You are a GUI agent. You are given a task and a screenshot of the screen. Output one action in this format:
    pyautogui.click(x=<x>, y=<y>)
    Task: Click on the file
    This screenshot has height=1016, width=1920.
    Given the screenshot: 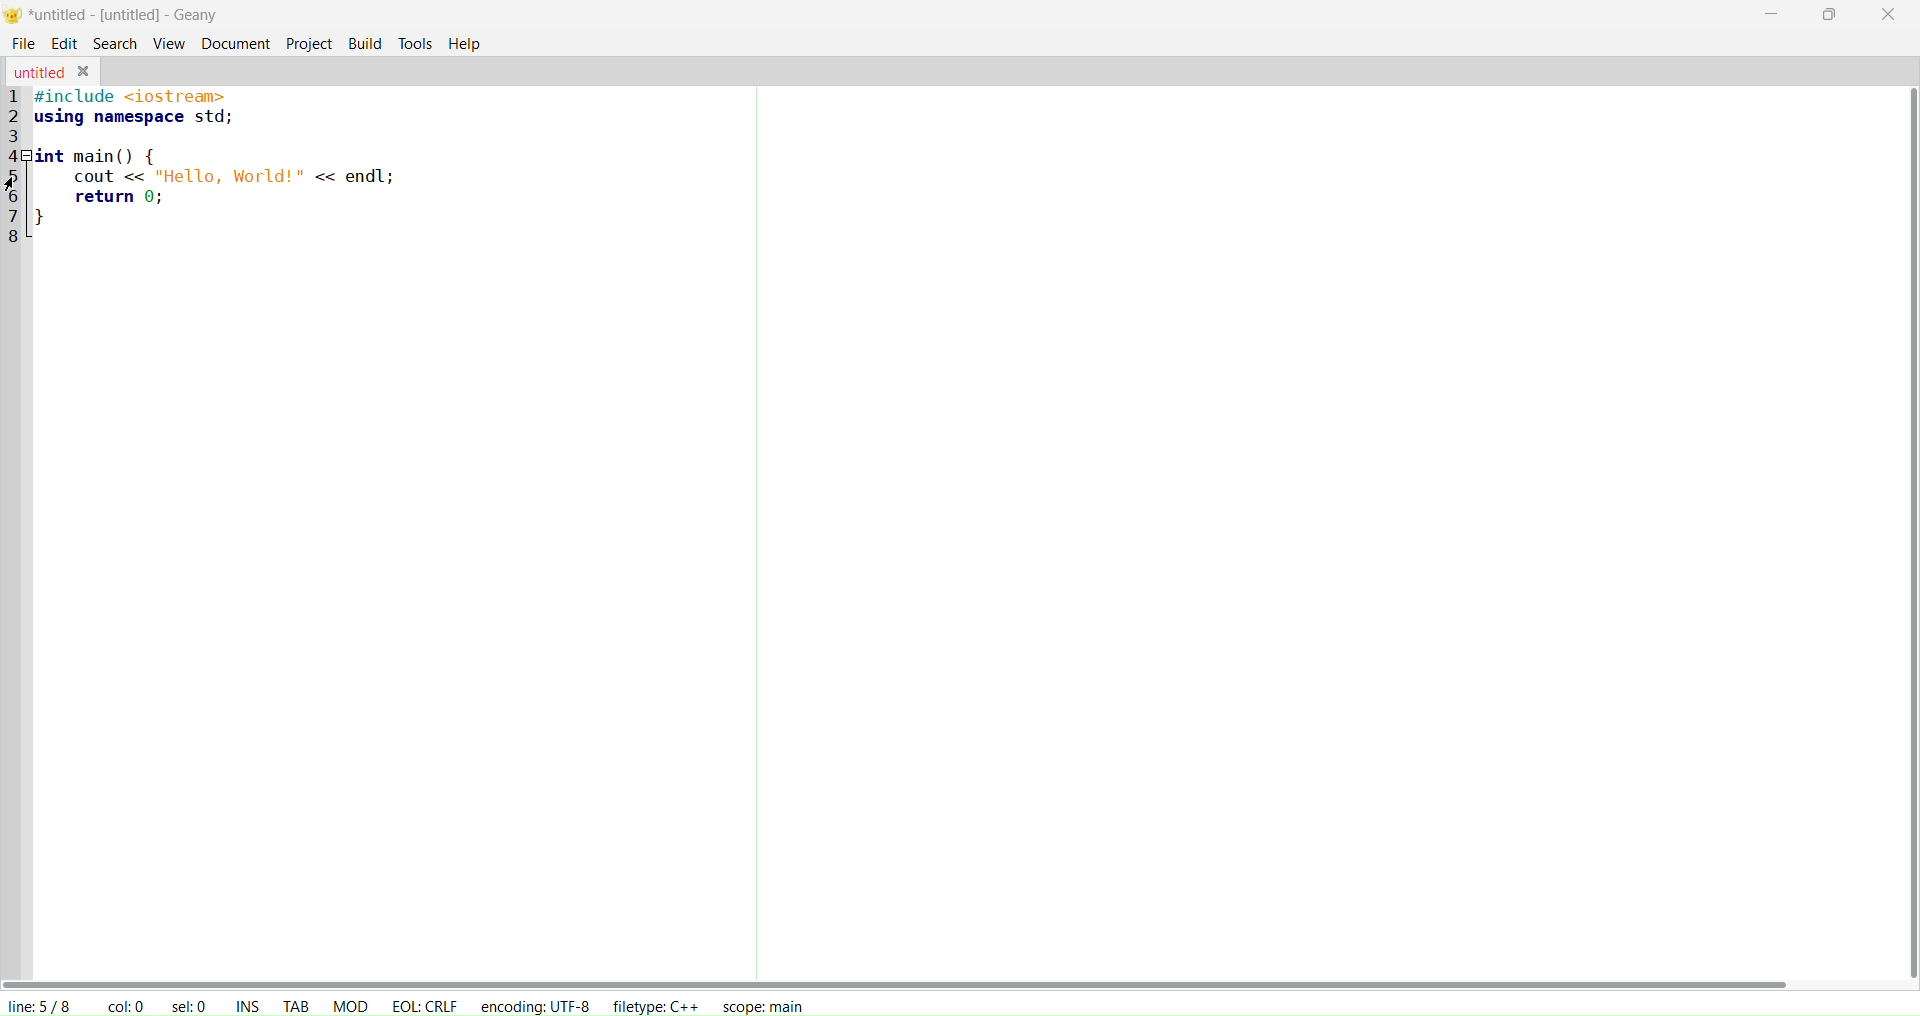 What is the action you would take?
    pyautogui.click(x=22, y=43)
    